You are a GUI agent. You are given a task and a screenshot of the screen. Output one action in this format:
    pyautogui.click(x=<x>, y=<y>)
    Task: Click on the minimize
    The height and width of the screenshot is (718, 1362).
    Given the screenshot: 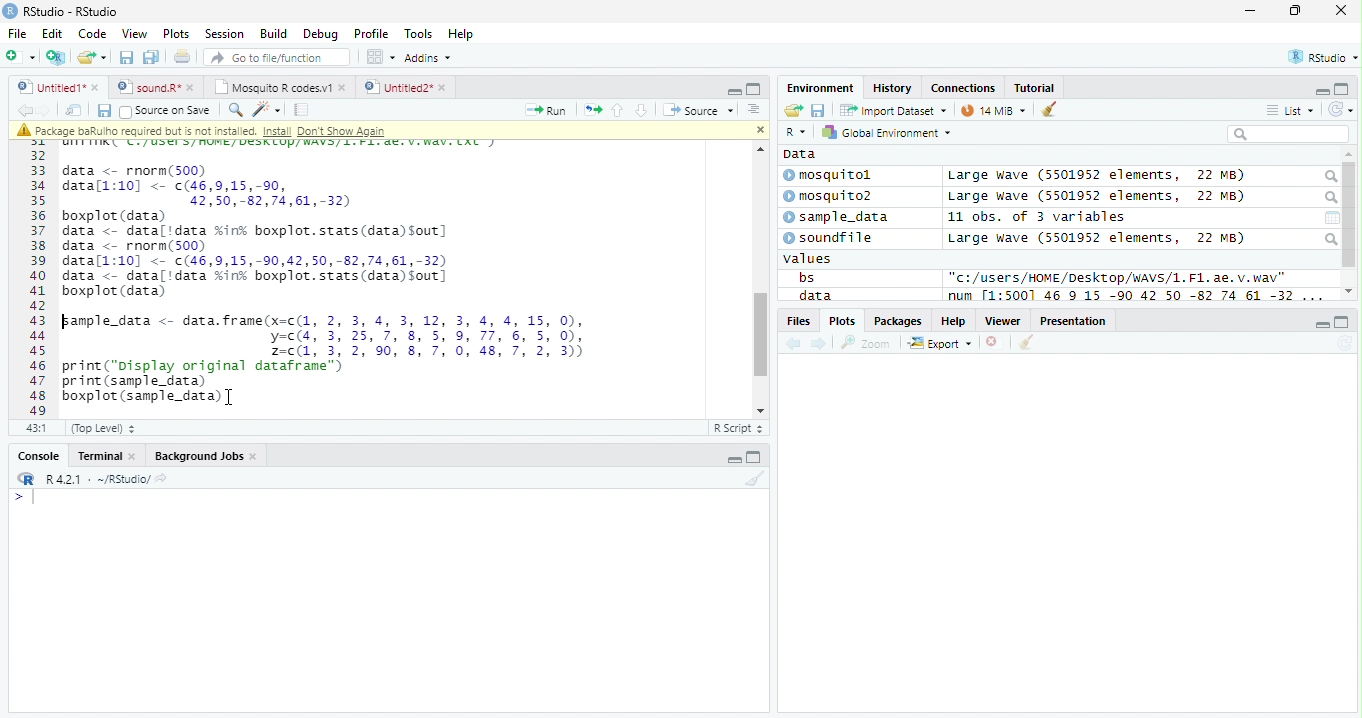 What is the action you would take?
    pyautogui.click(x=734, y=90)
    